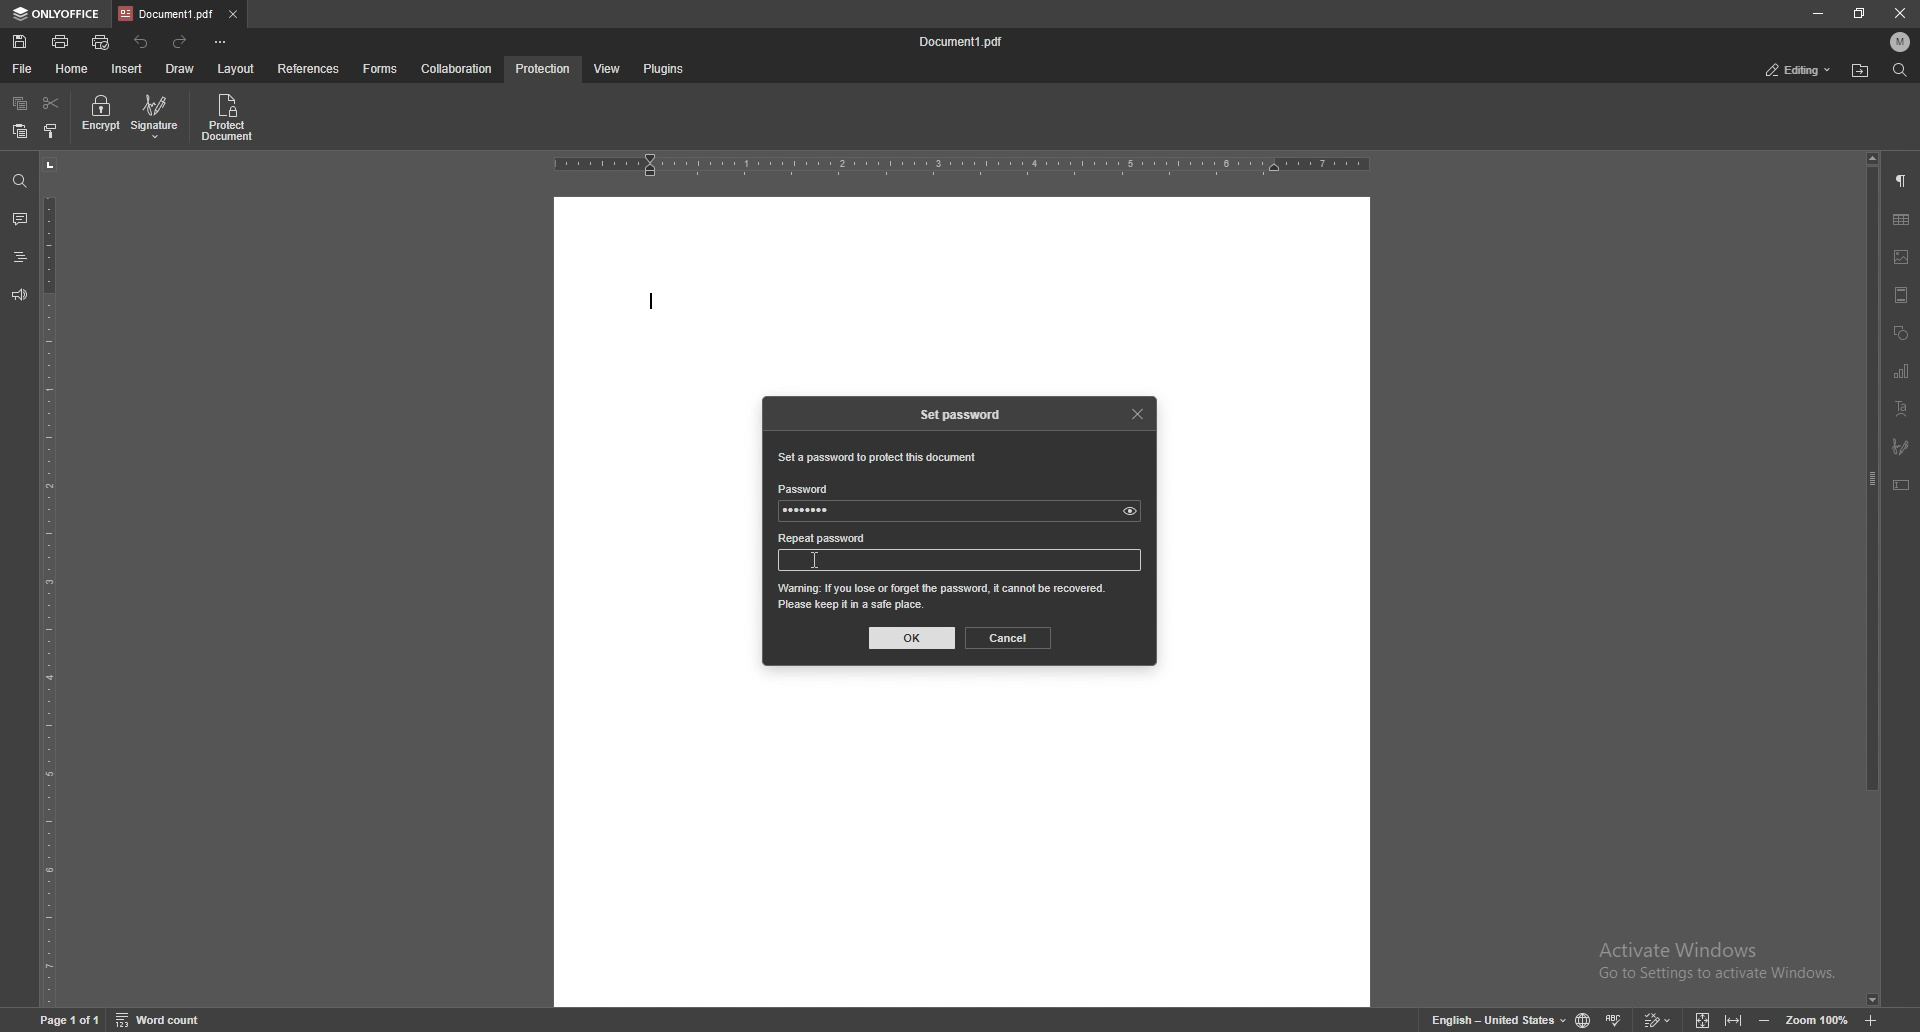  Describe the element at coordinates (1500, 1018) in the screenshot. I see `change text language` at that location.